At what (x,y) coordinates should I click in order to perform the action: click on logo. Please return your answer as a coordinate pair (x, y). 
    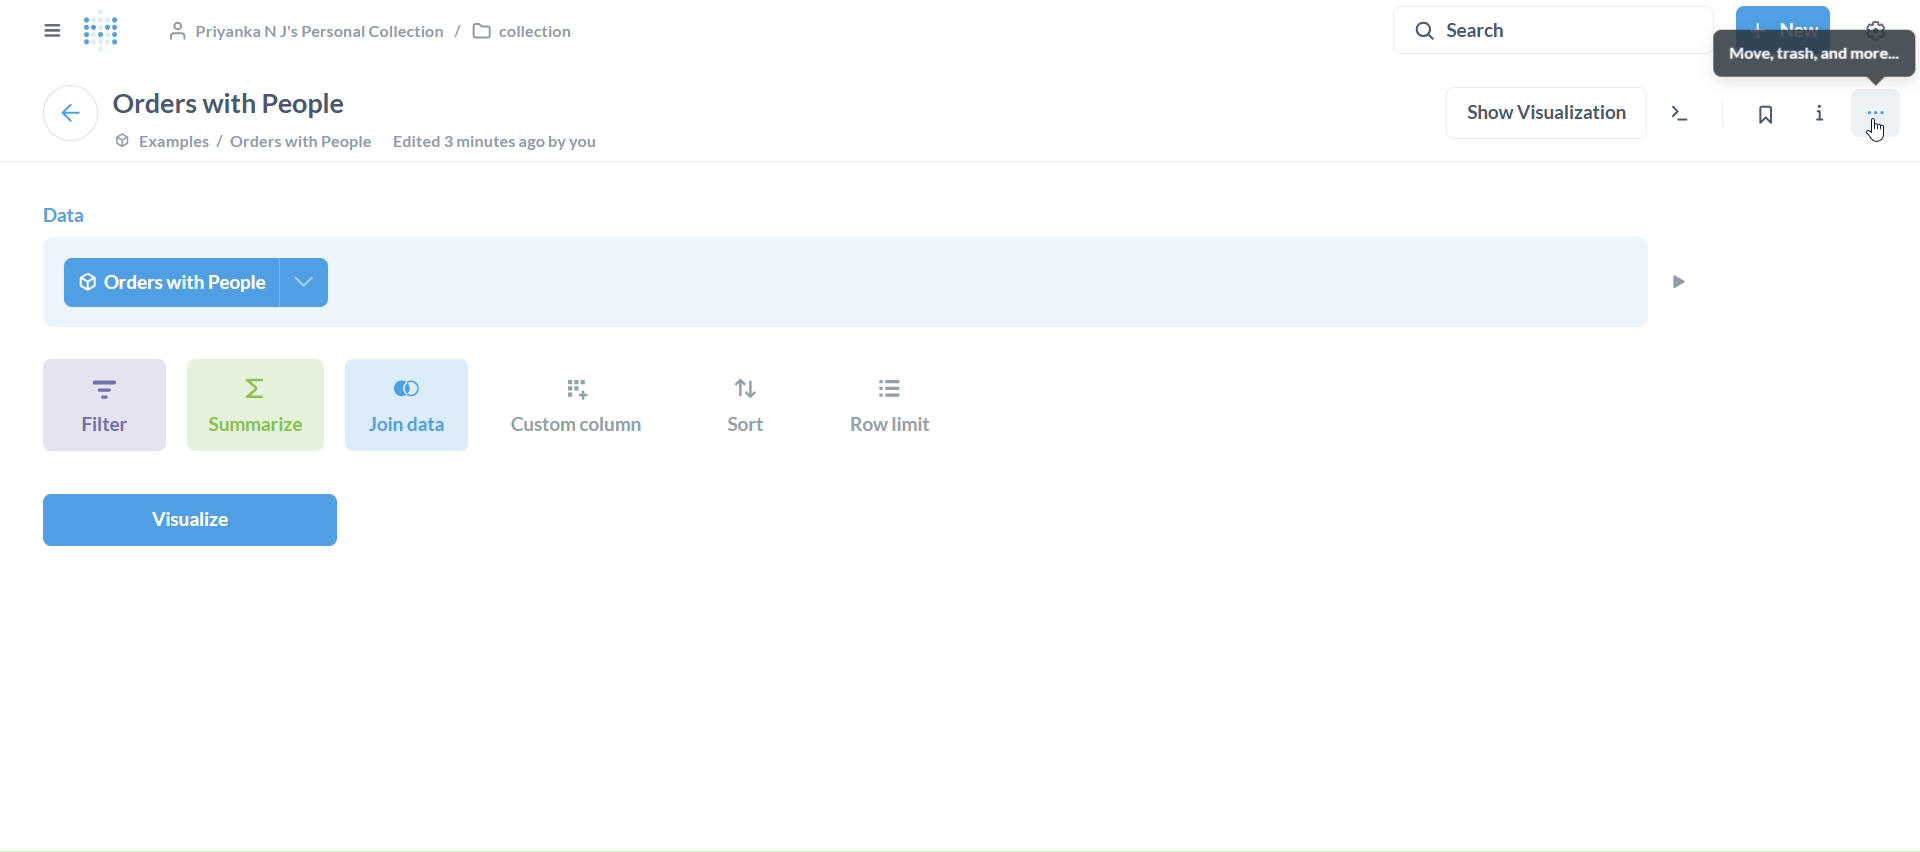
    Looking at the image, I should click on (109, 34).